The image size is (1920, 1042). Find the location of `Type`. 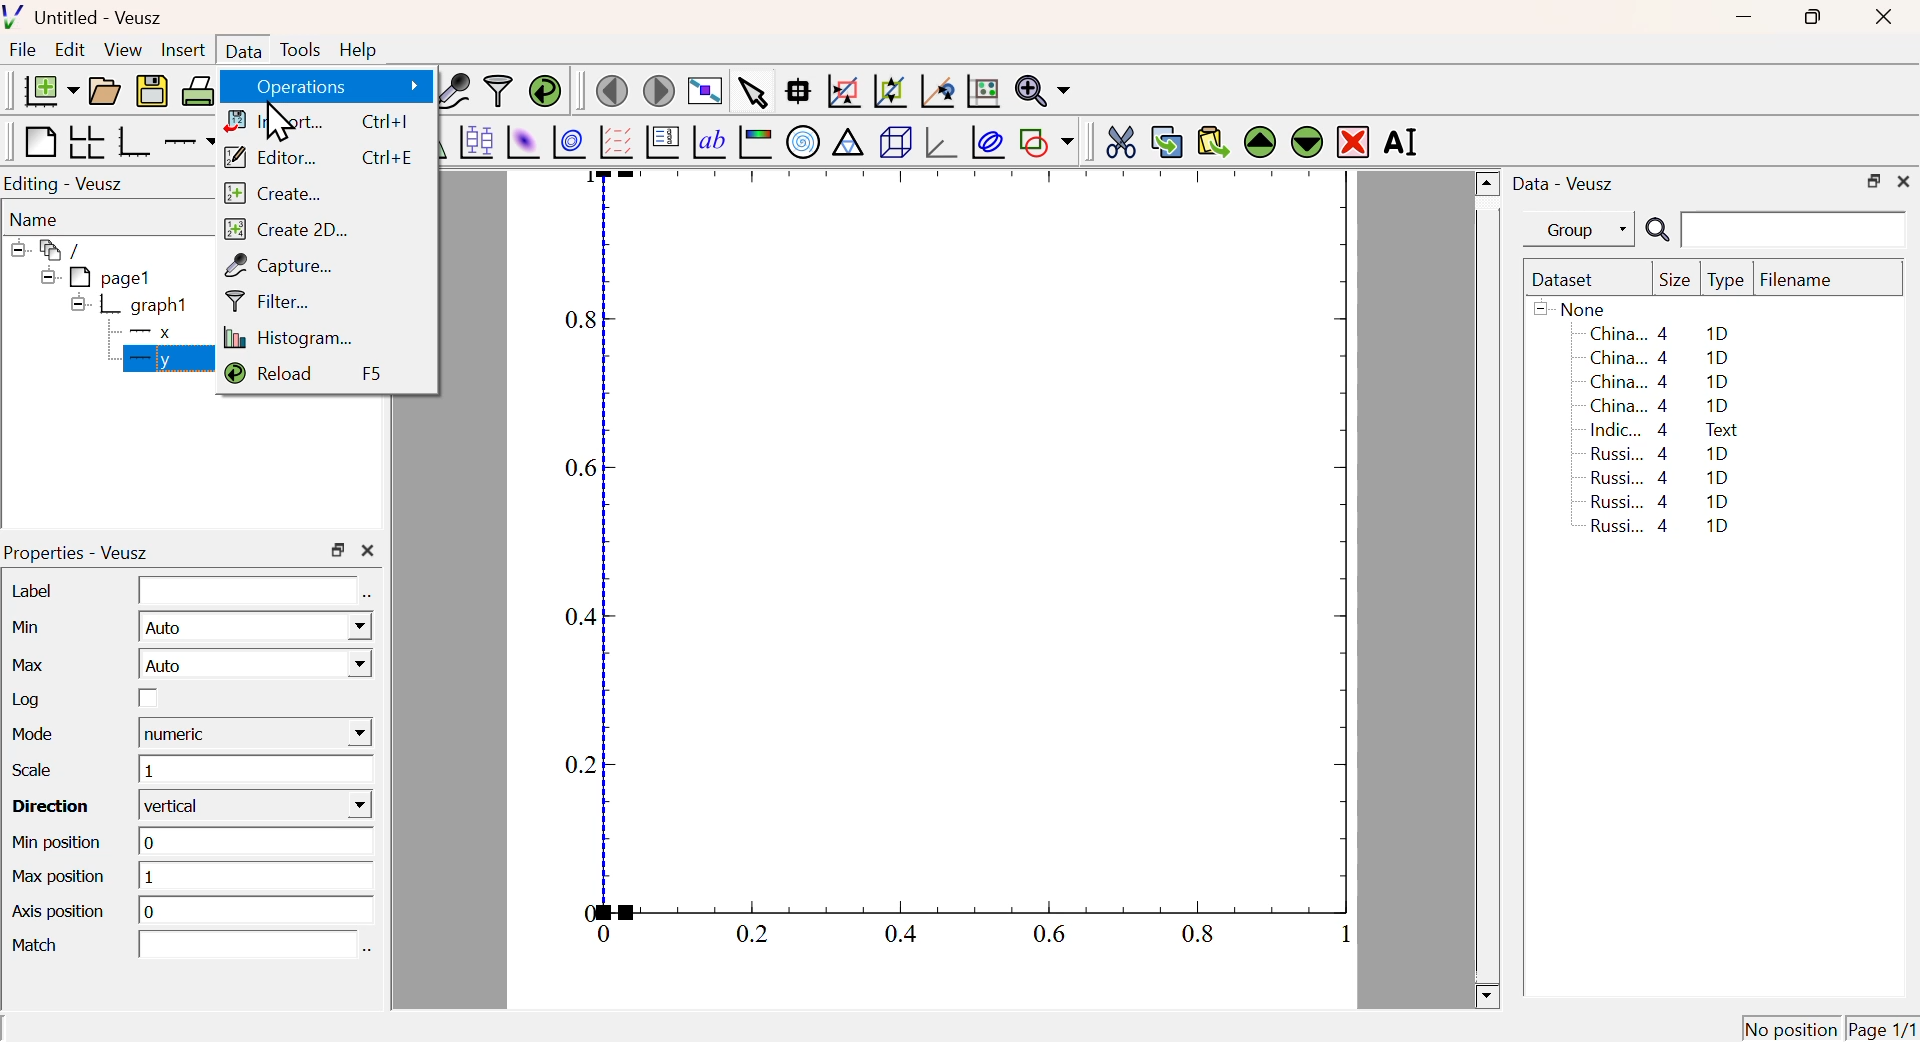

Type is located at coordinates (1726, 281).